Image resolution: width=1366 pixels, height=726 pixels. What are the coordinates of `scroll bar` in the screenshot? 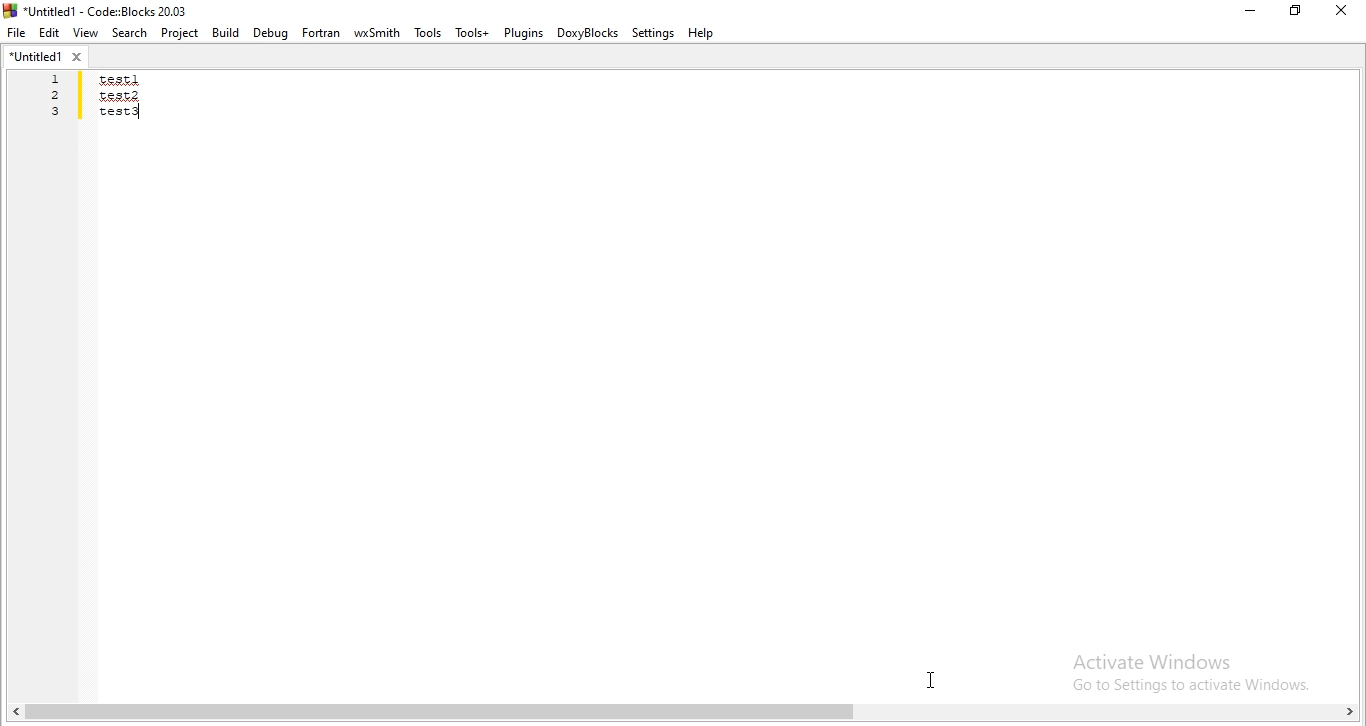 It's located at (683, 714).